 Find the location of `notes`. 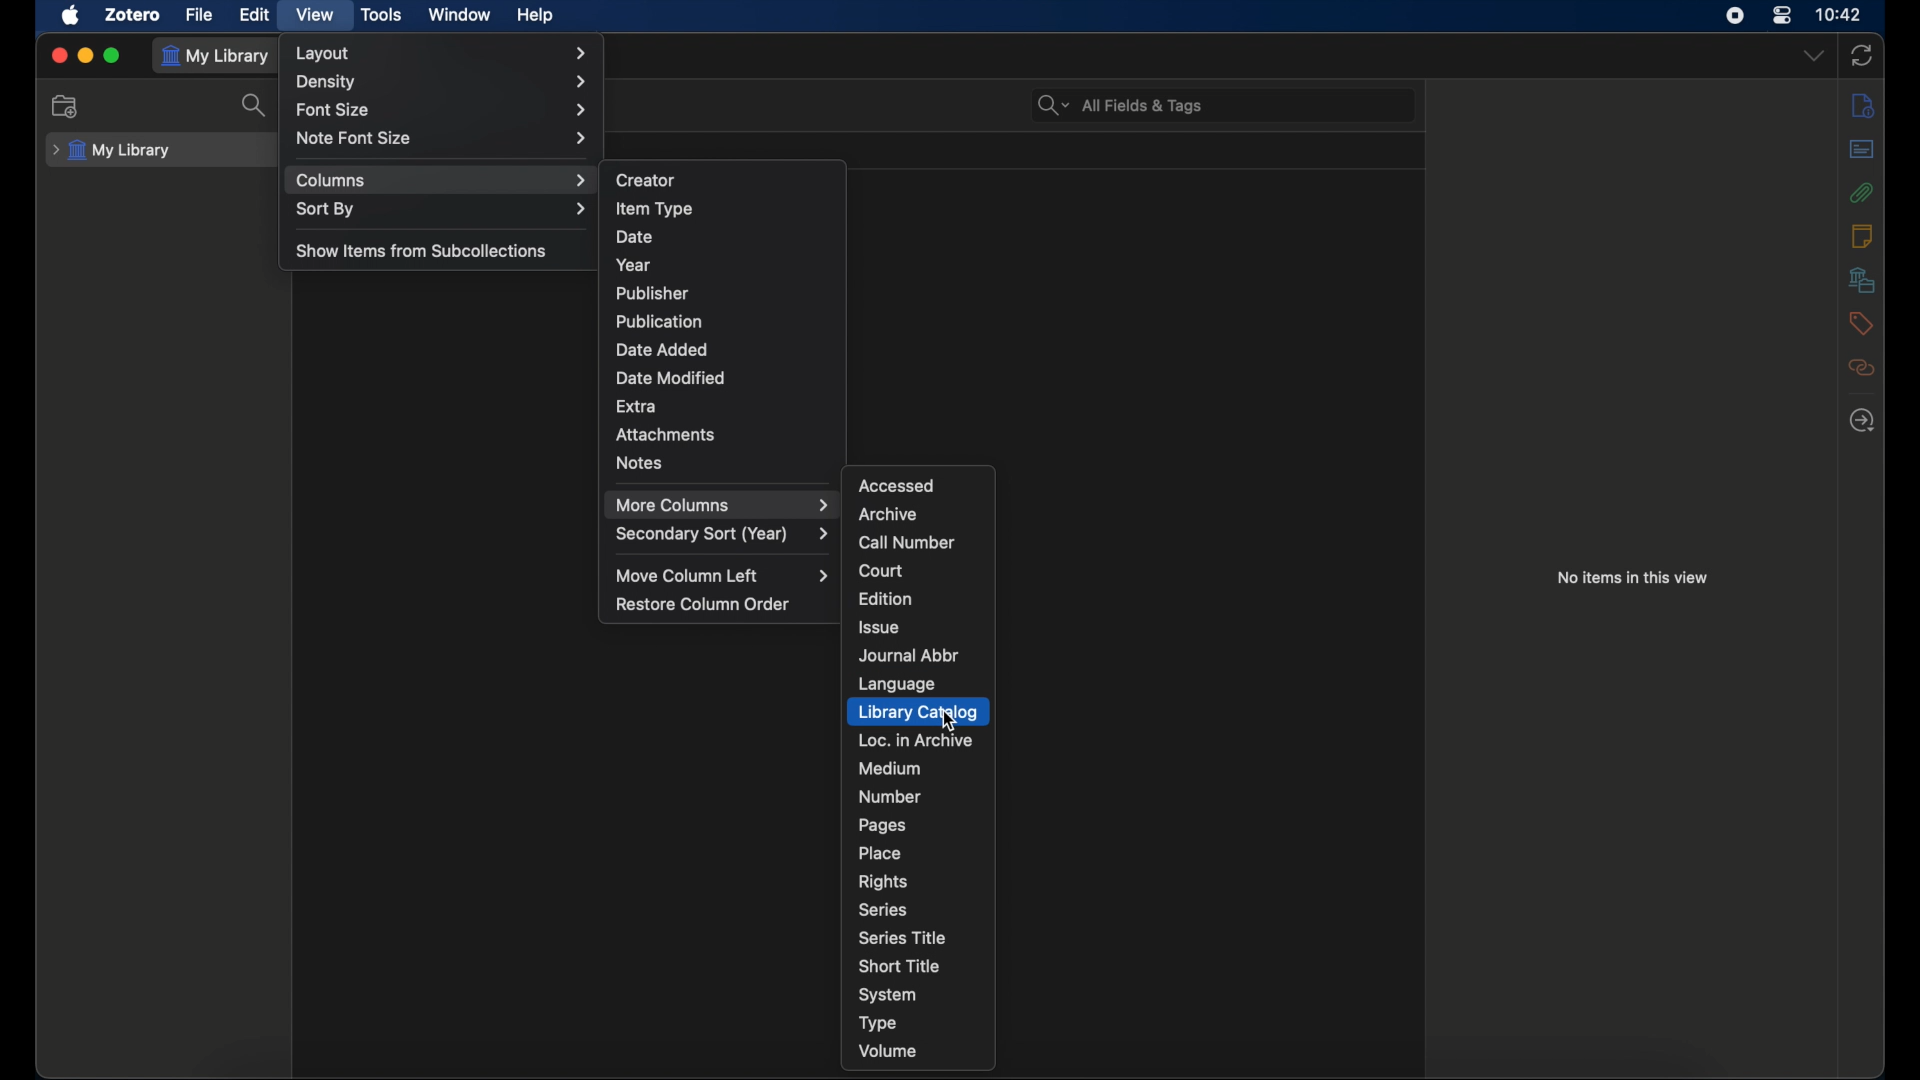

notes is located at coordinates (640, 462).